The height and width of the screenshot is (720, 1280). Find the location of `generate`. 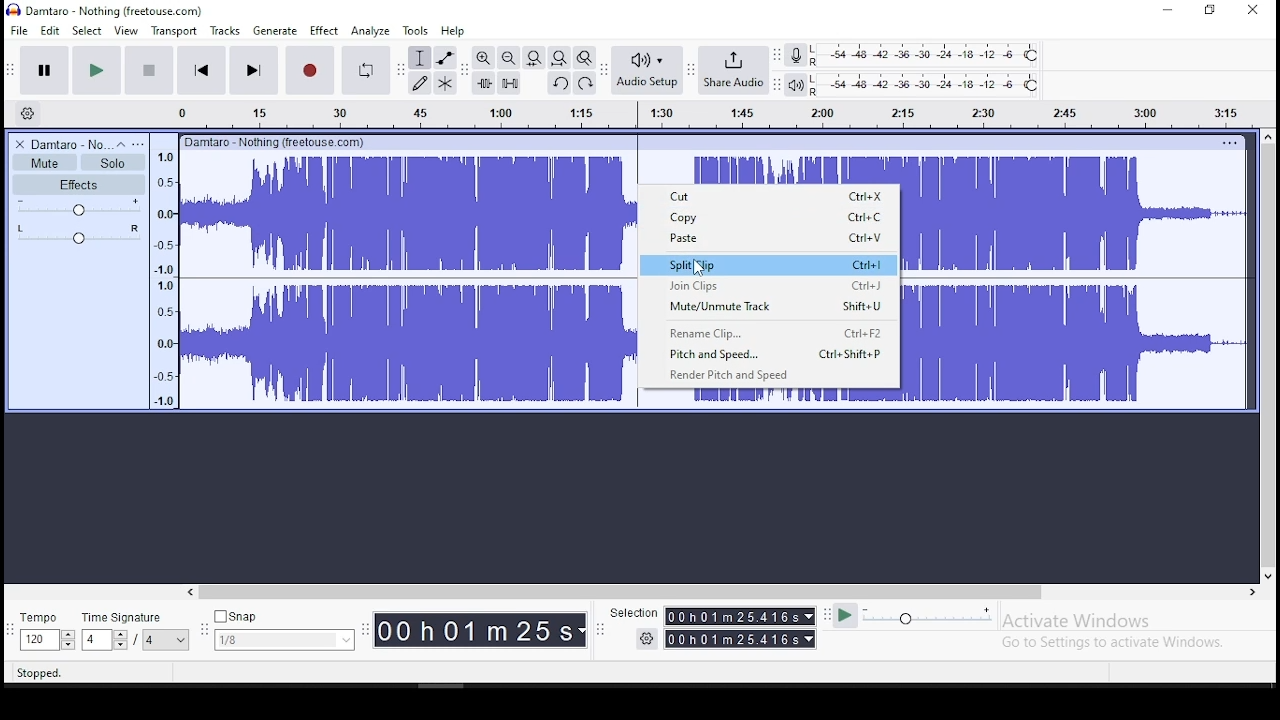

generate is located at coordinates (277, 31).